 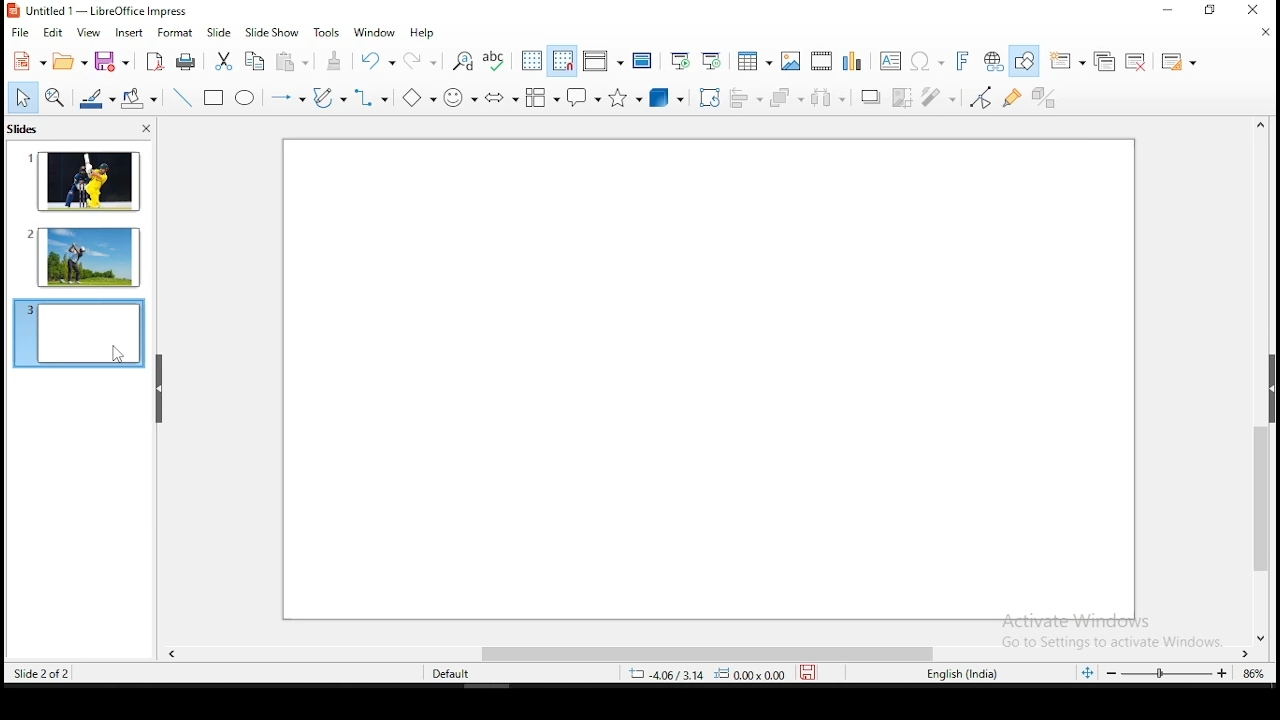 What do you see at coordinates (80, 256) in the screenshot?
I see `slide 2` at bounding box center [80, 256].